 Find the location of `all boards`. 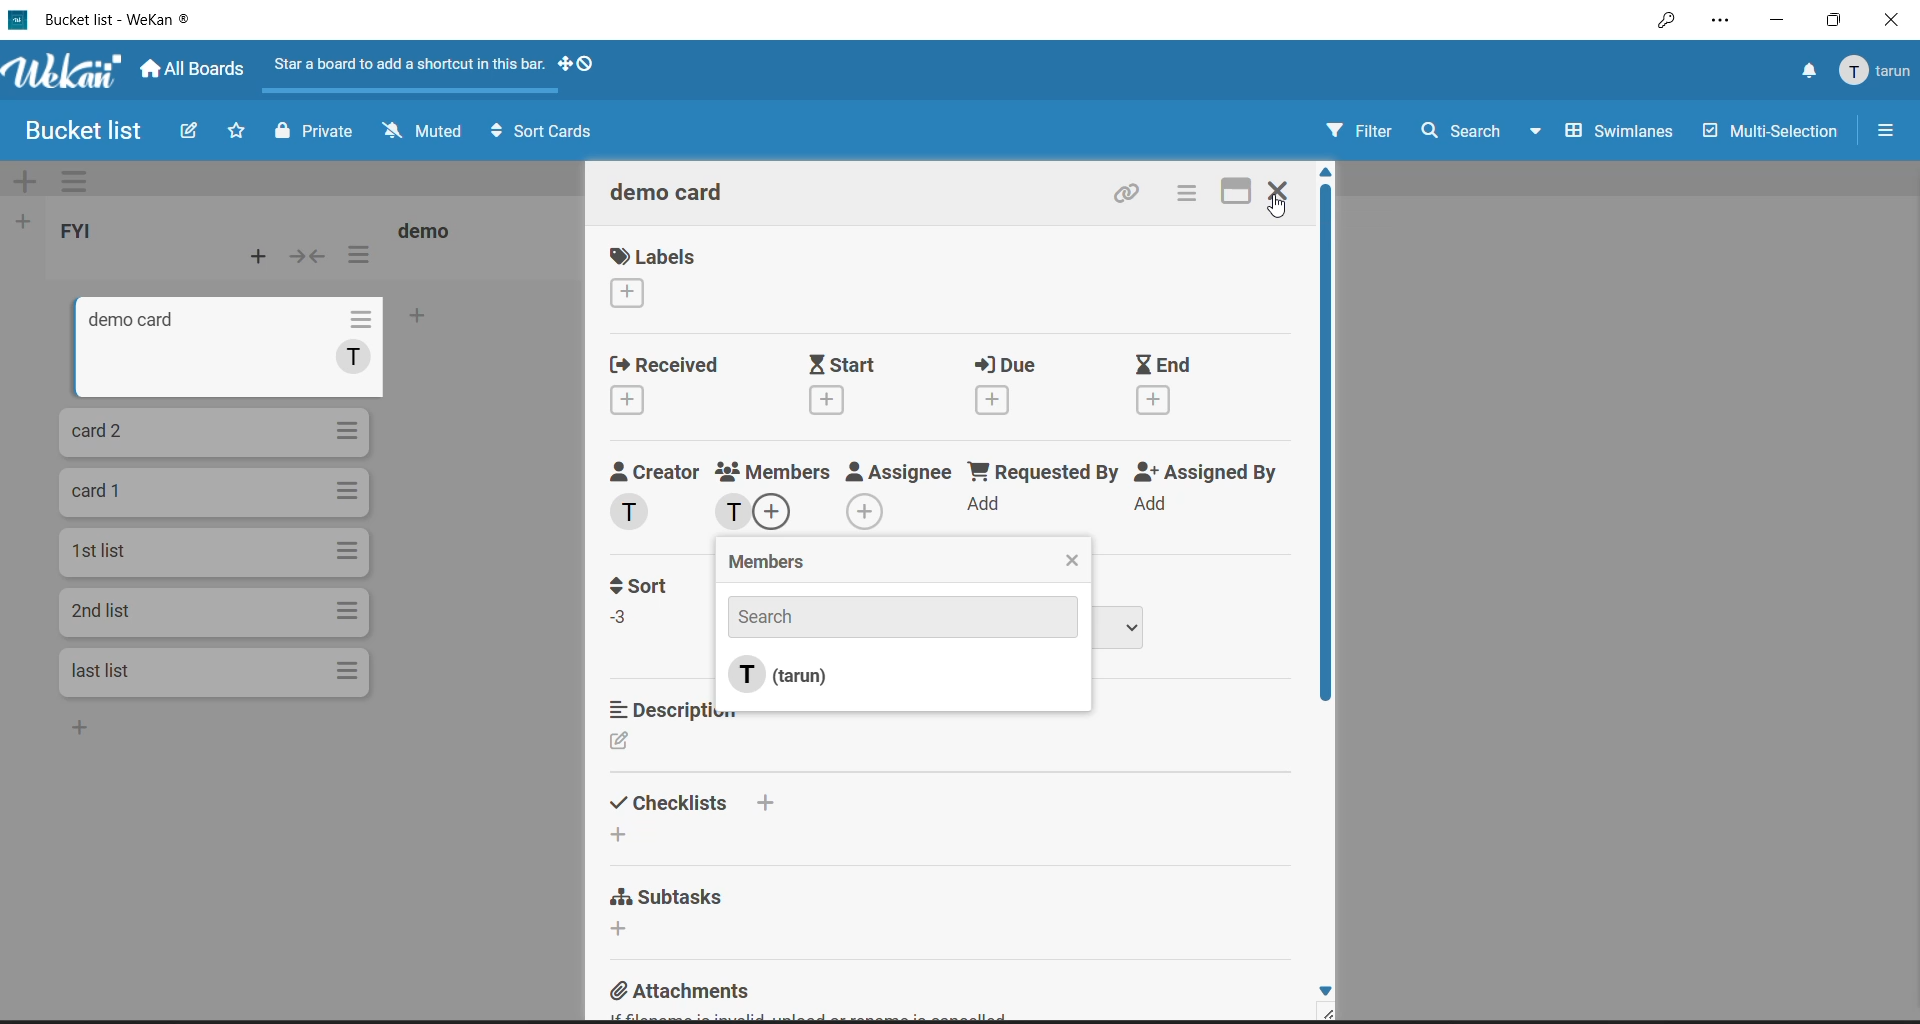

all boards is located at coordinates (196, 69).